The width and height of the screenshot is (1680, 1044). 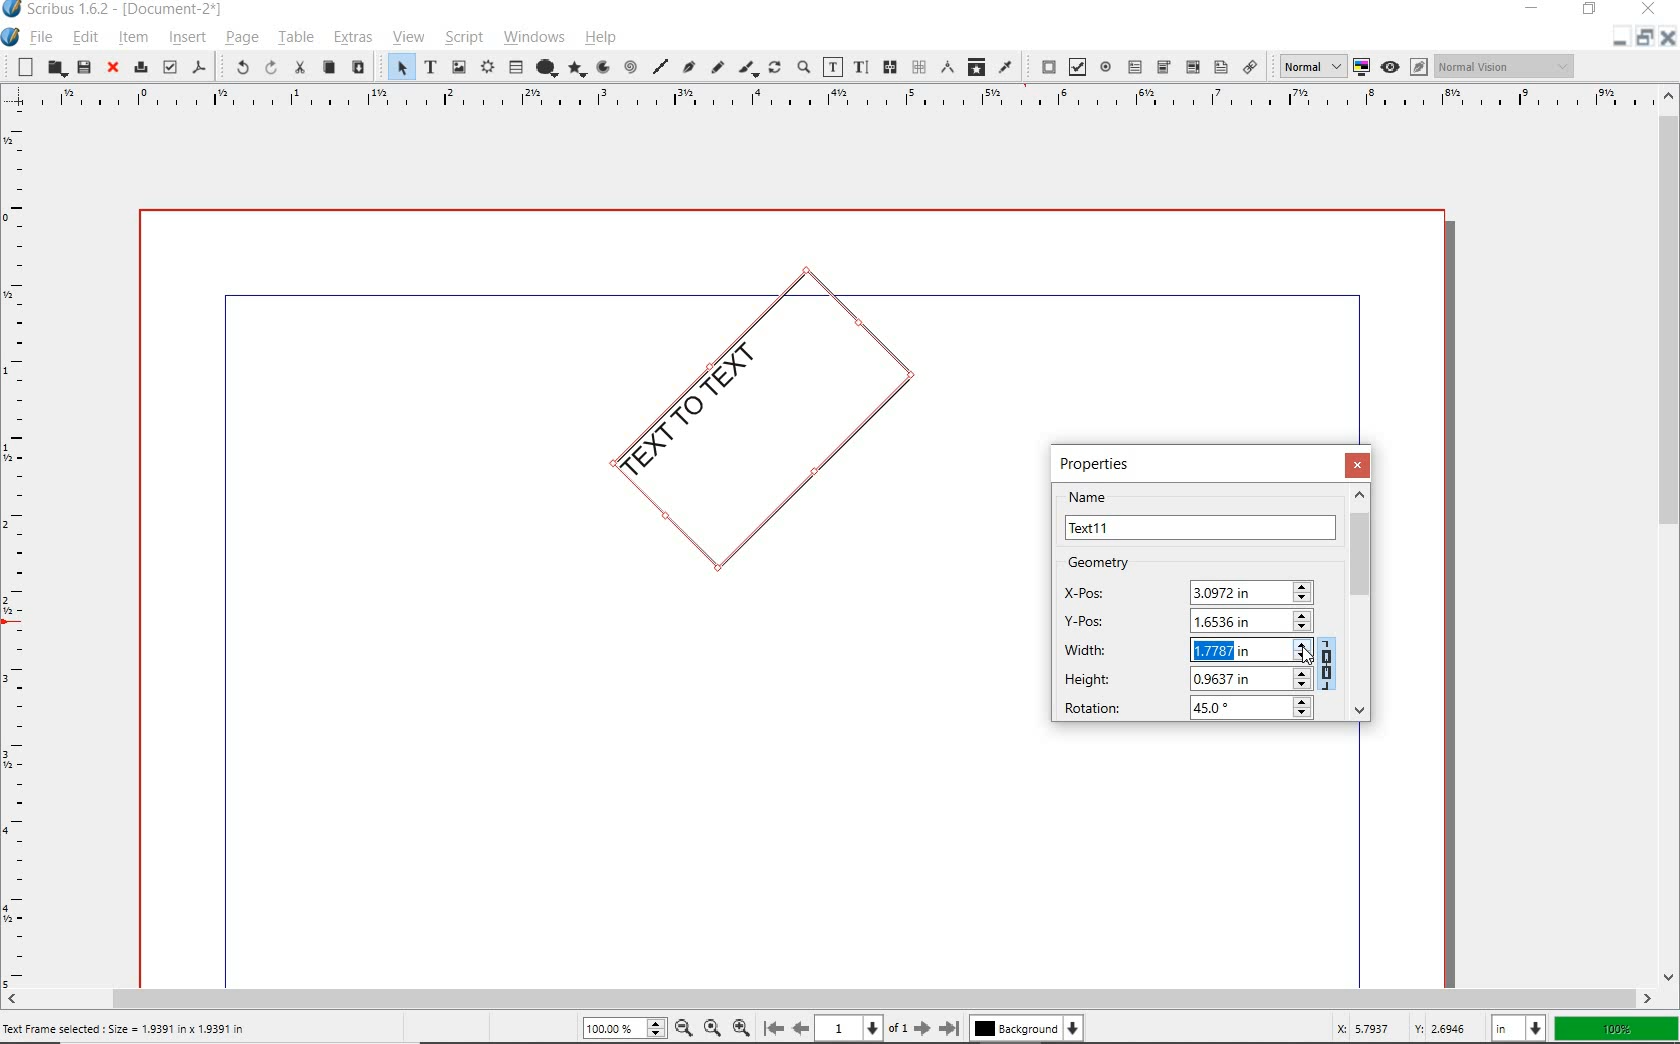 I want to click on minimize, so click(x=1618, y=41).